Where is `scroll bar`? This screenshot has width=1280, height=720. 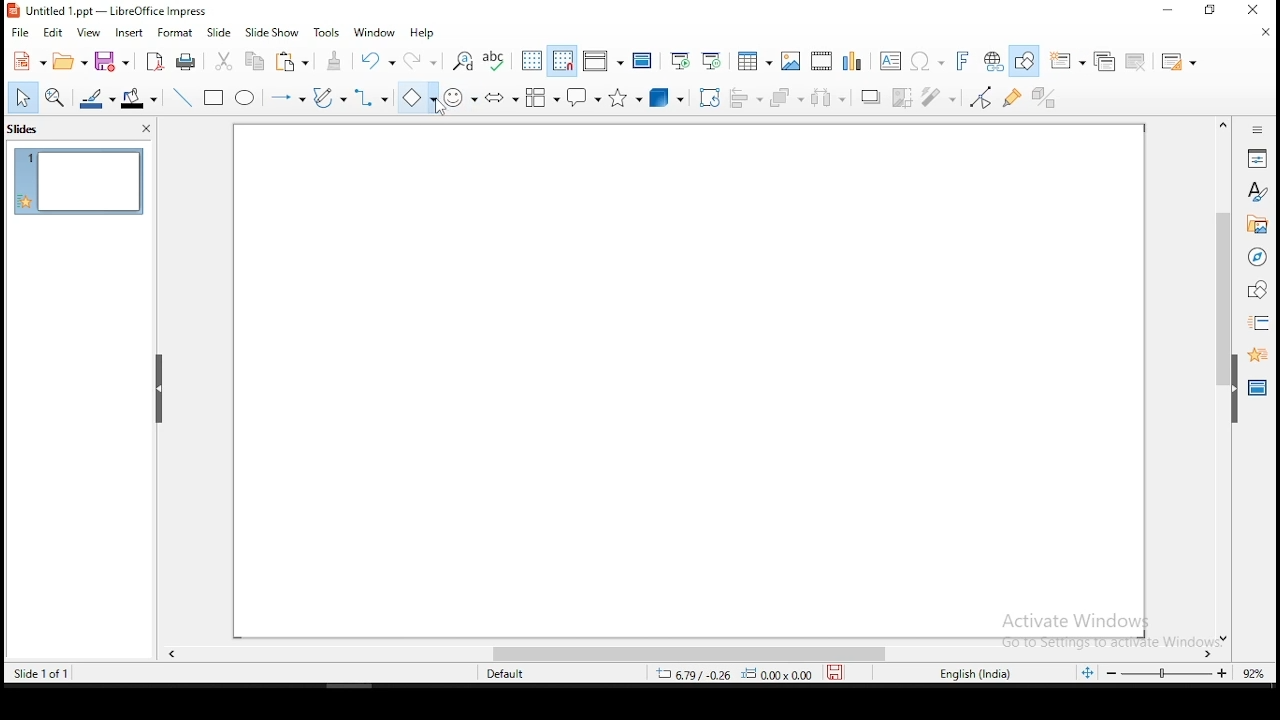
scroll bar is located at coordinates (1219, 379).